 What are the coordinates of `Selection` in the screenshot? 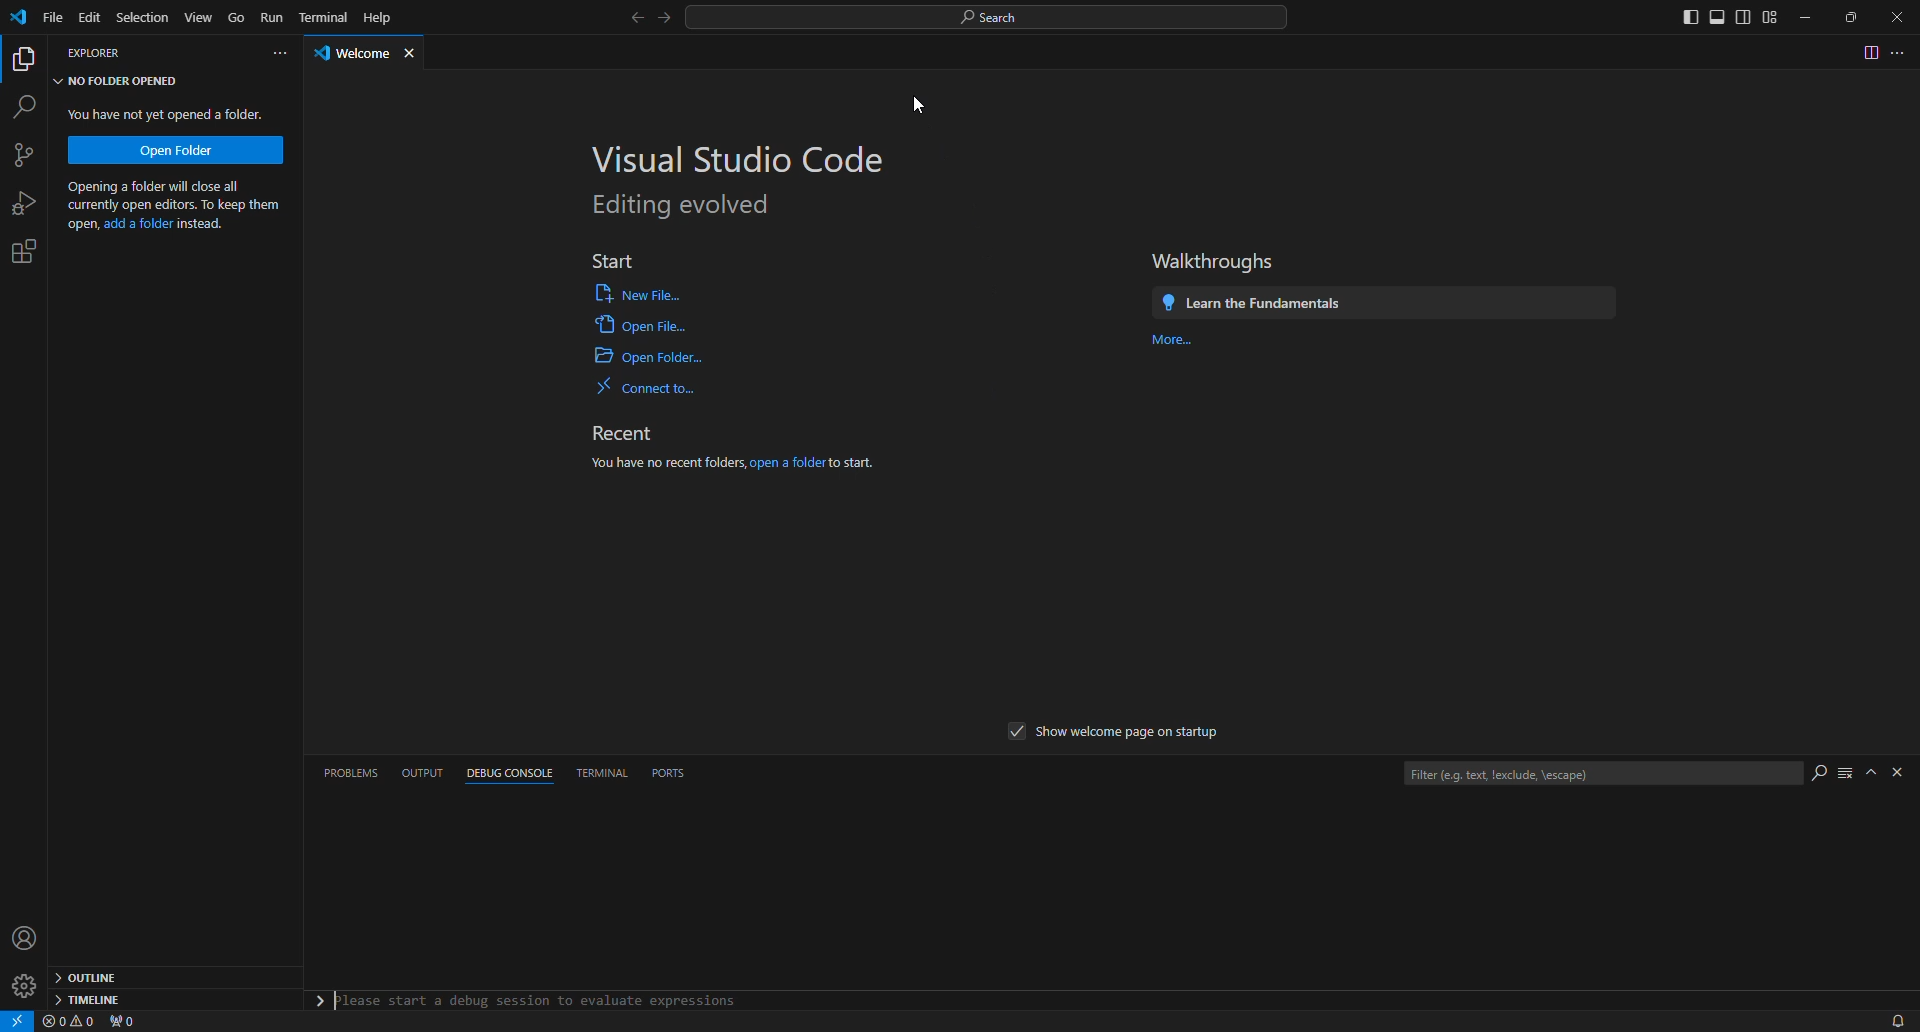 It's located at (141, 16).